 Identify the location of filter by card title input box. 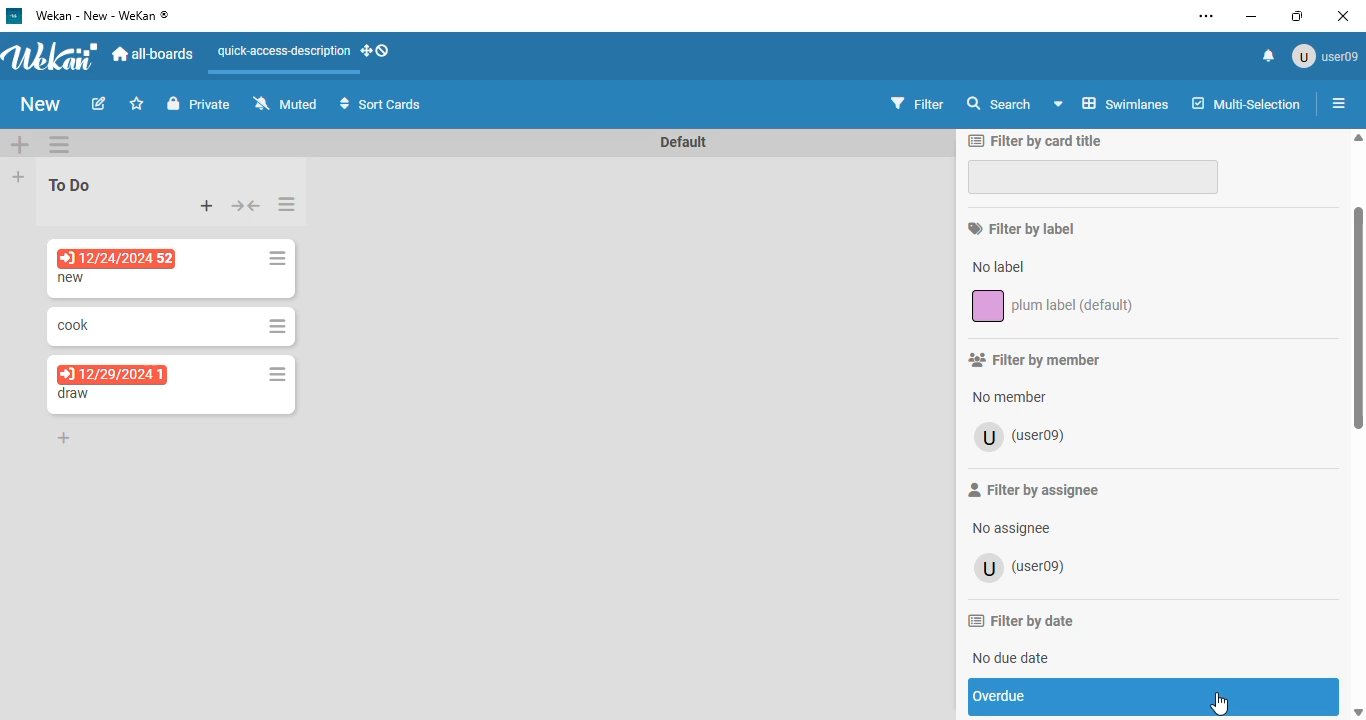
(1092, 177).